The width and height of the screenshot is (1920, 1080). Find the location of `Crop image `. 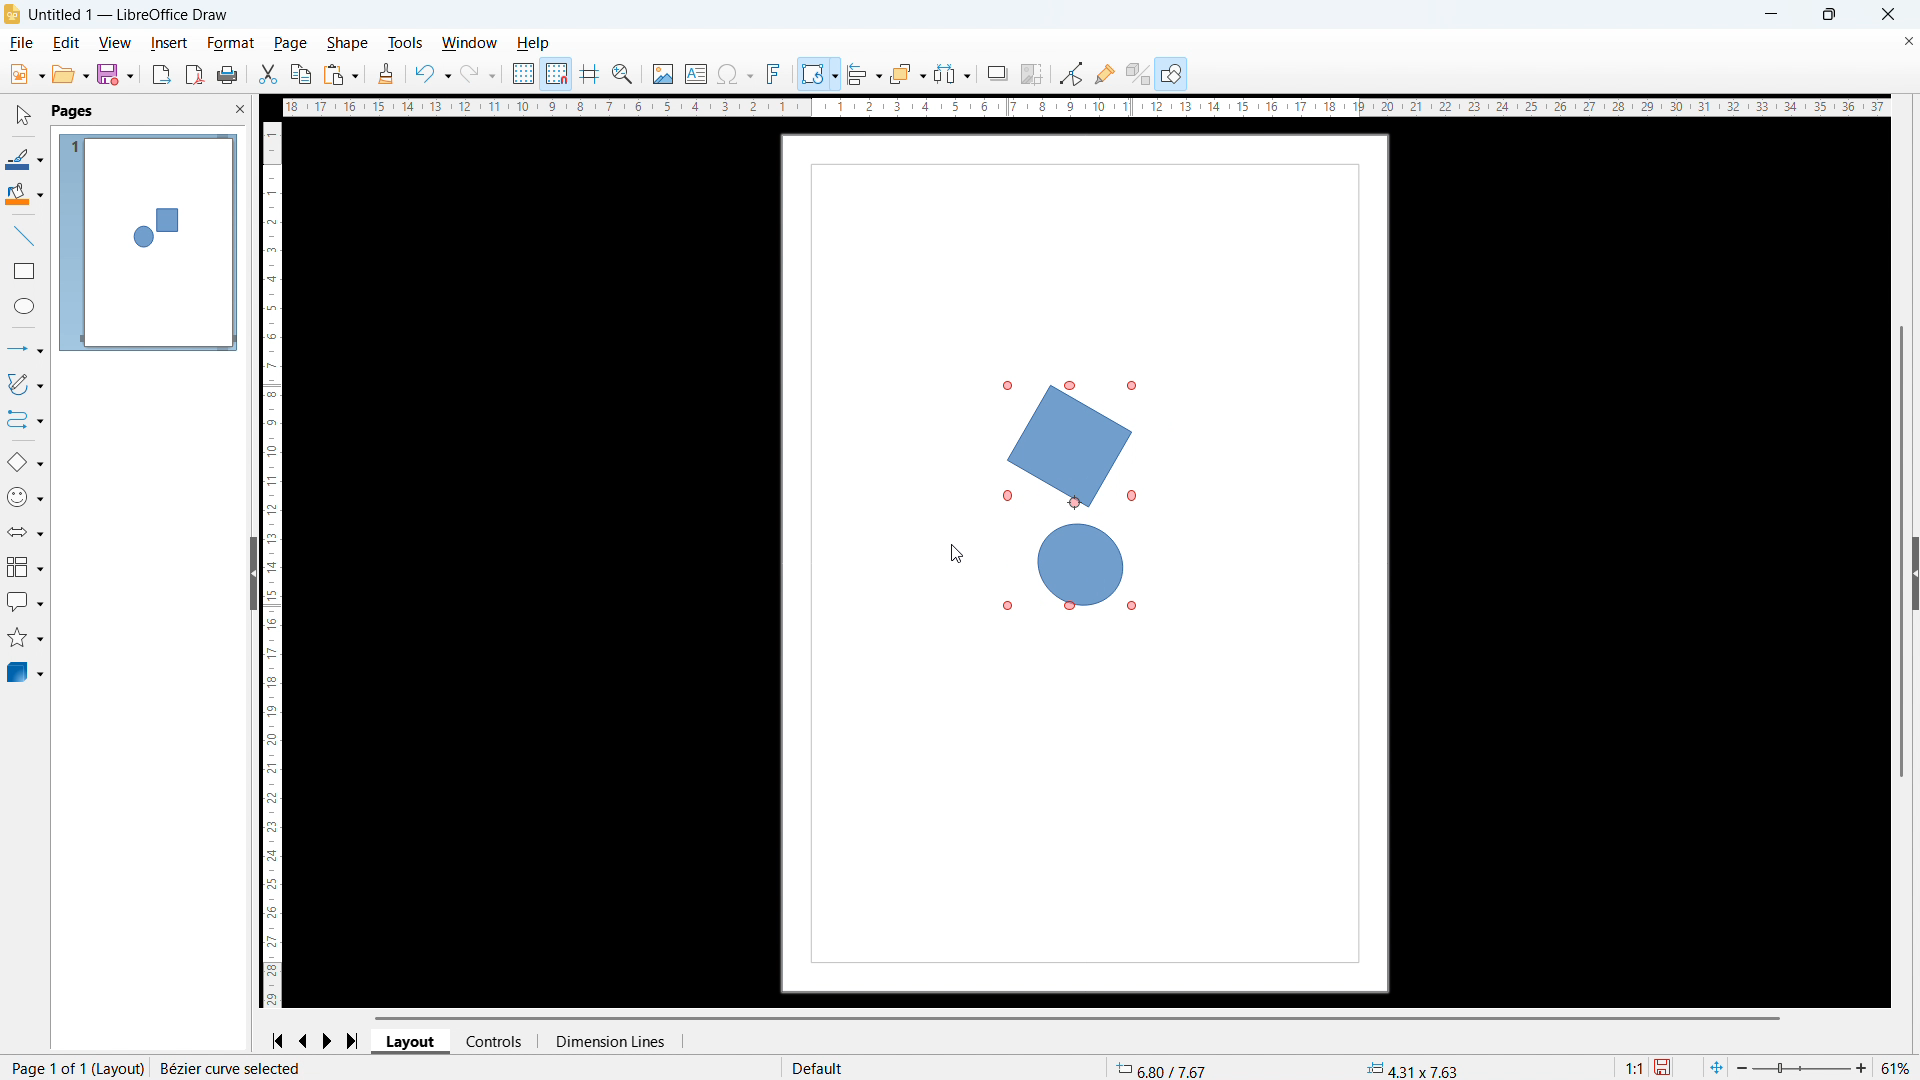

Crop image  is located at coordinates (1031, 74).